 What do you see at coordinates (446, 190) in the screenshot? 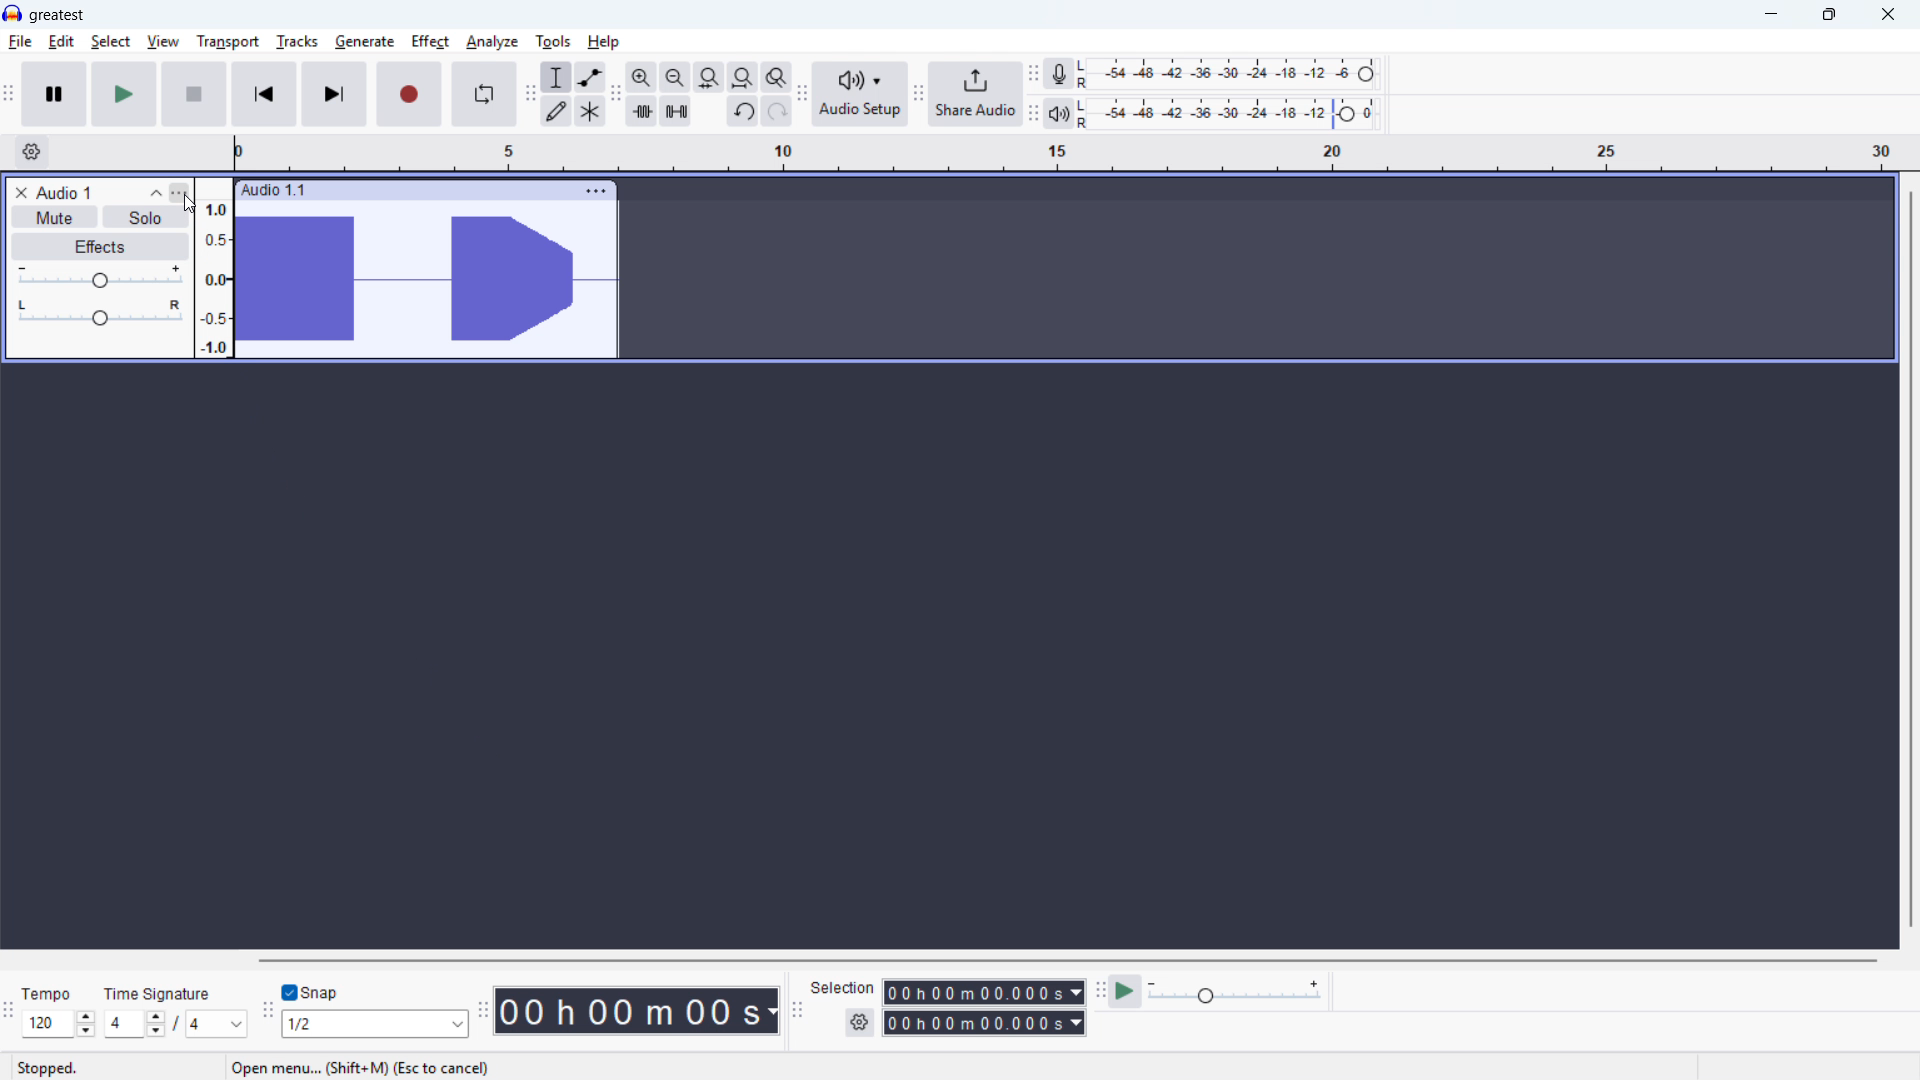
I see `click to drag` at bounding box center [446, 190].